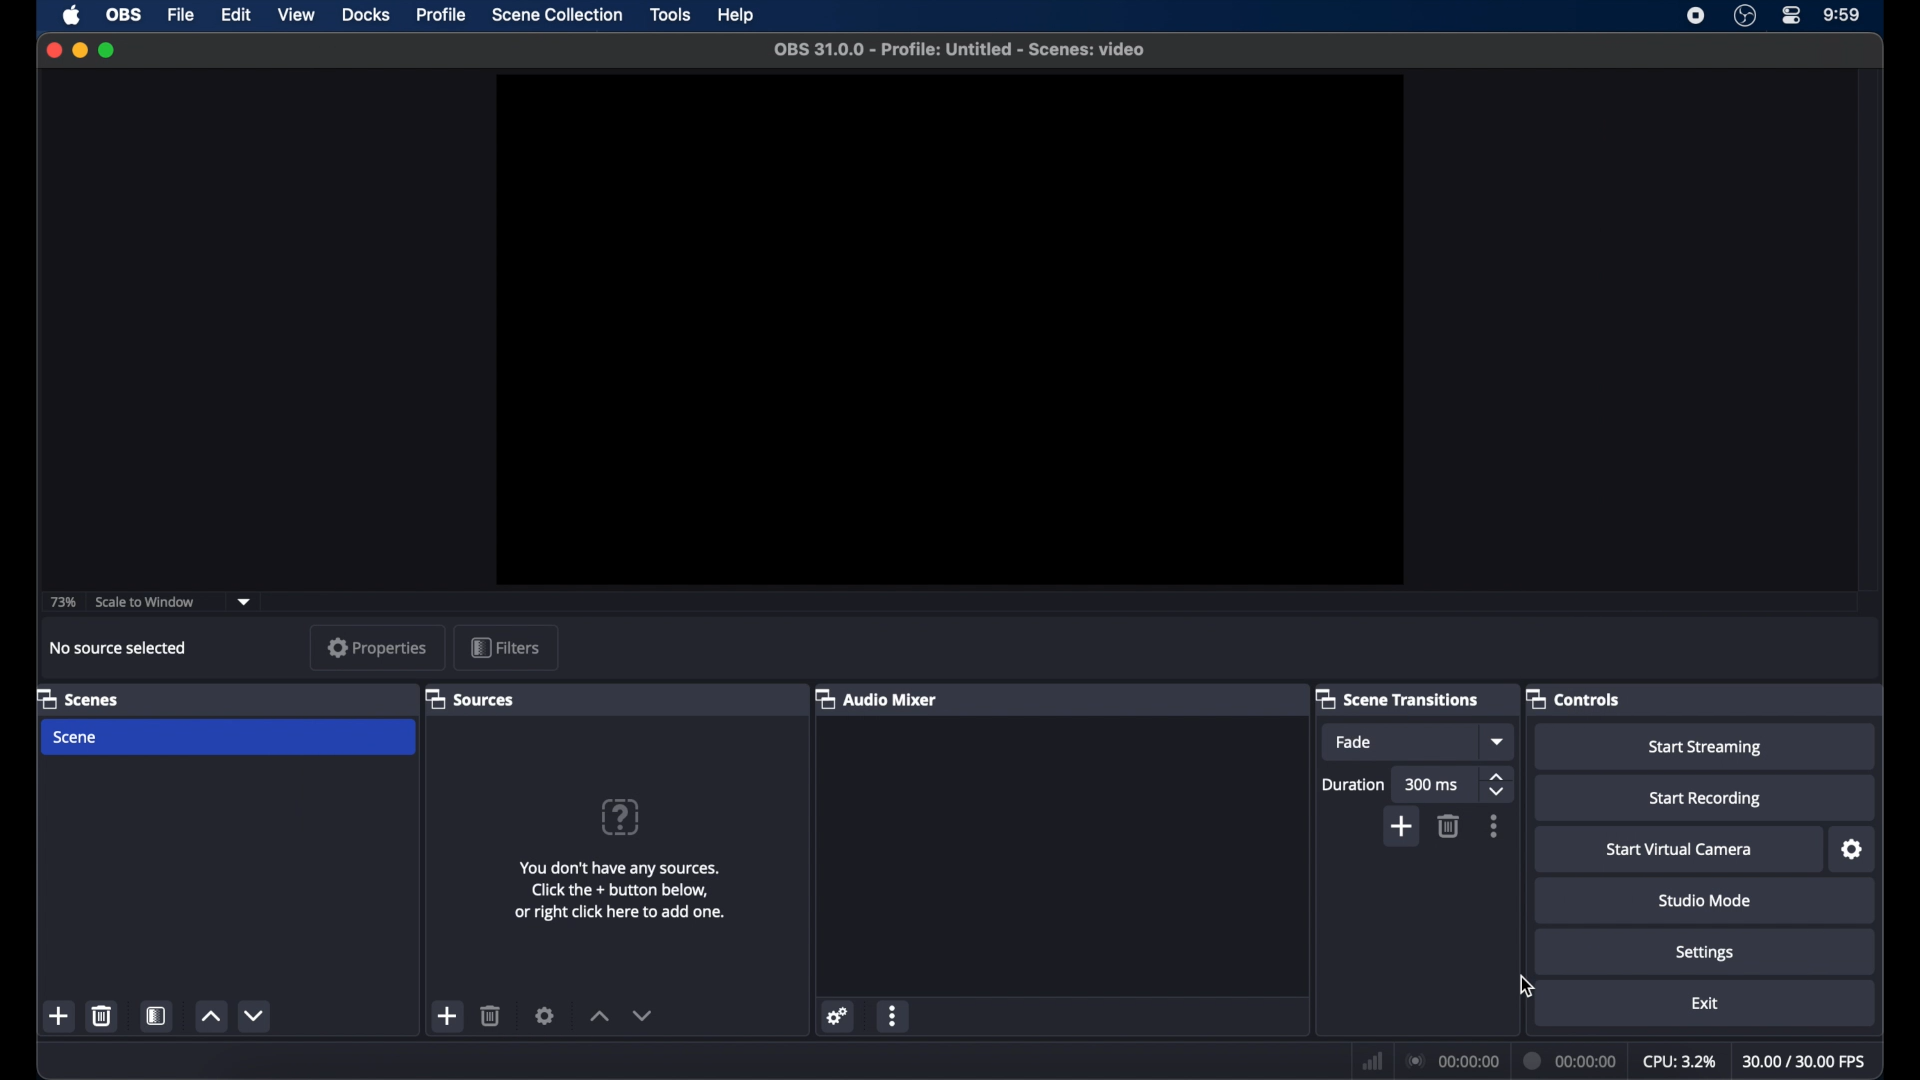 The width and height of the screenshot is (1920, 1080). I want to click on maximize, so click(107, 52).